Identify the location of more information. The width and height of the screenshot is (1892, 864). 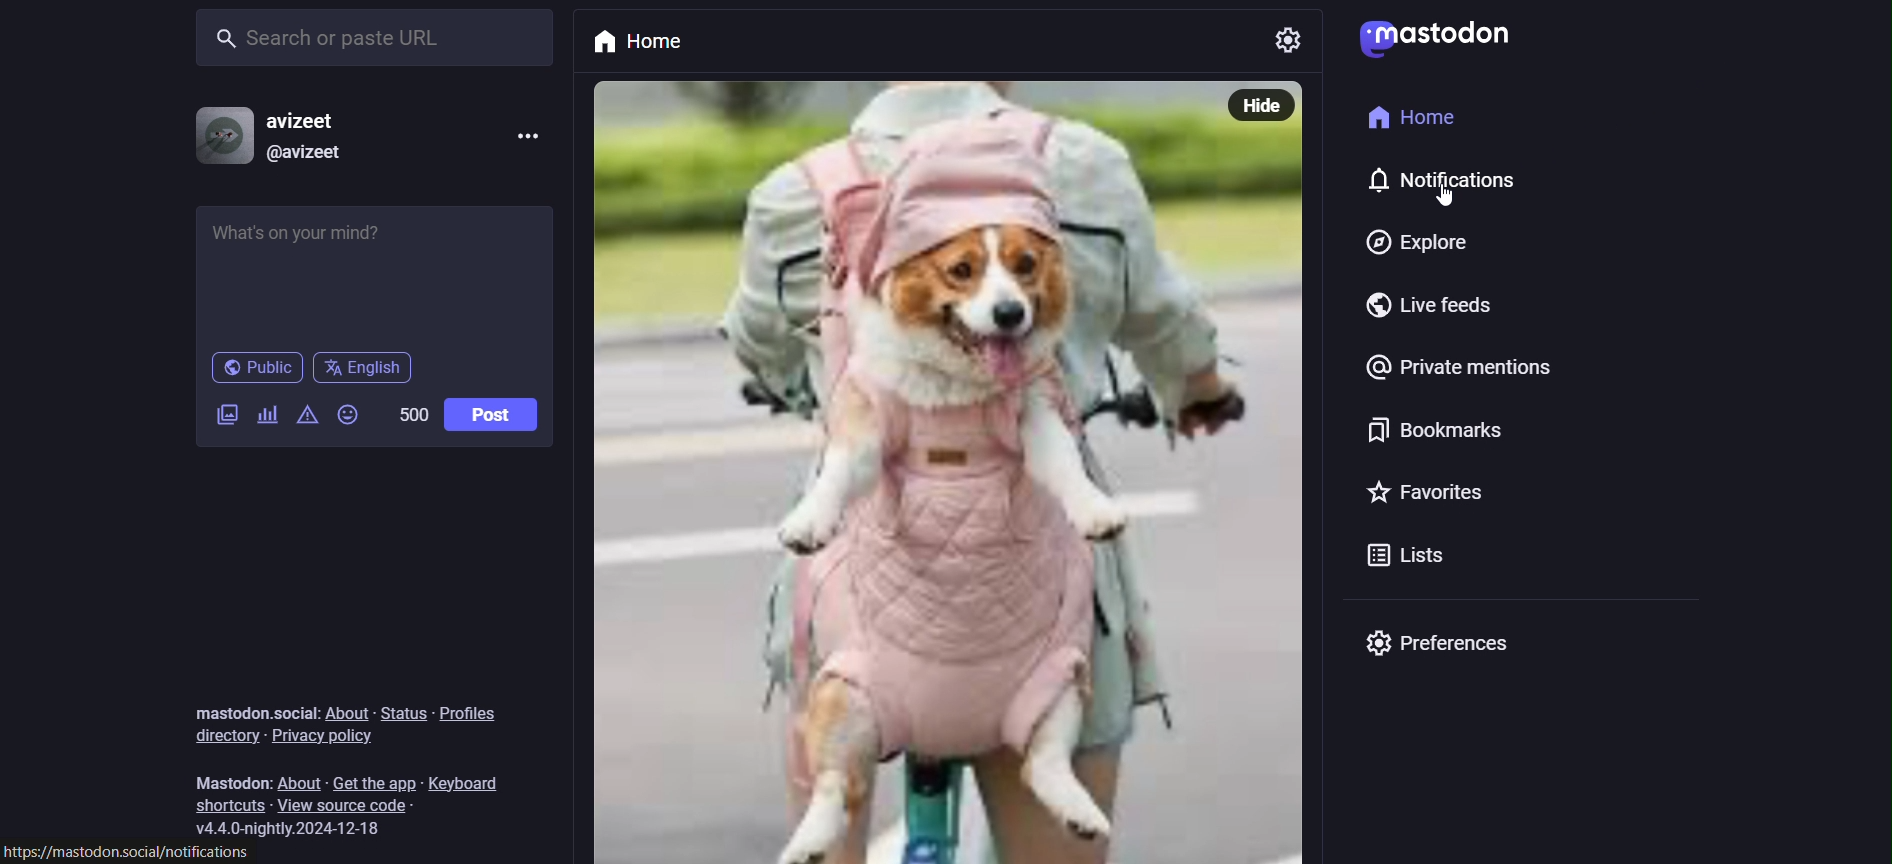
(530, 138).